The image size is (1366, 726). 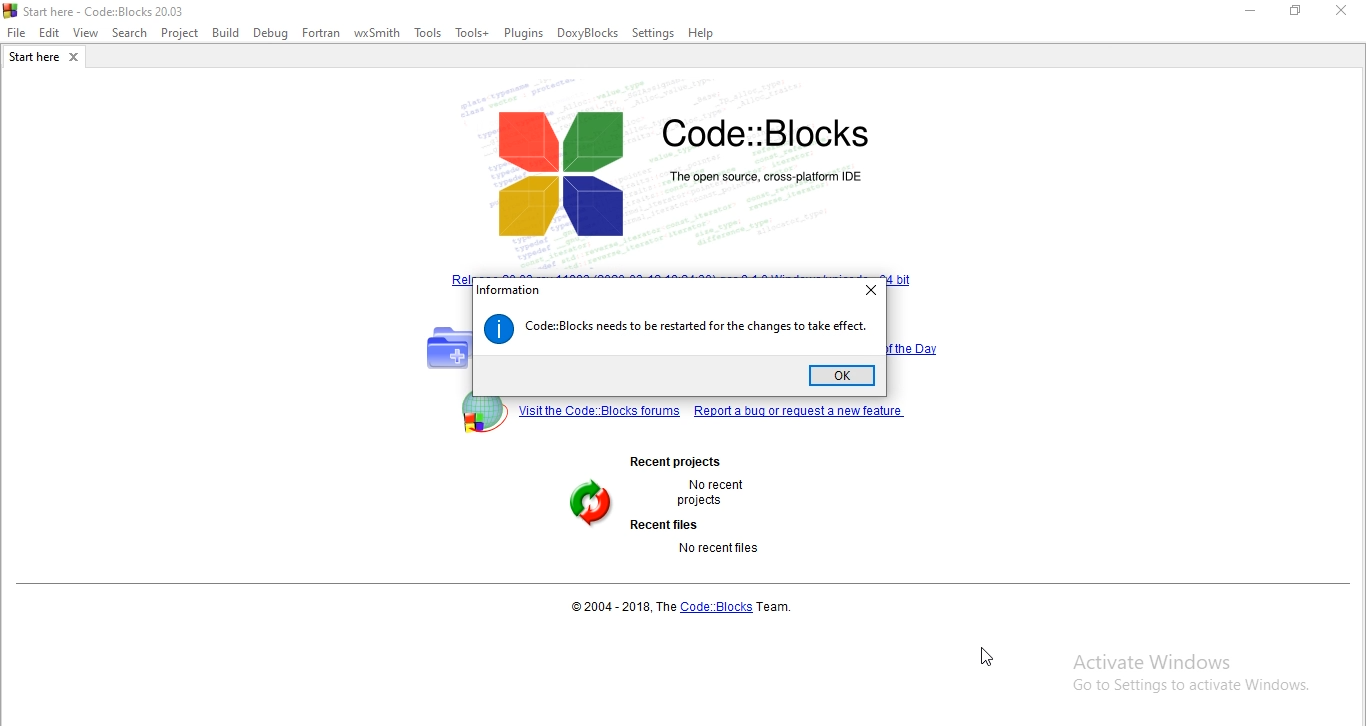 What do you see at coordinates (697, 327) in the screenshot?
I see `Code:Blocks needs to be restarted for the changes to take effect.` at bounding box center [697, 327].